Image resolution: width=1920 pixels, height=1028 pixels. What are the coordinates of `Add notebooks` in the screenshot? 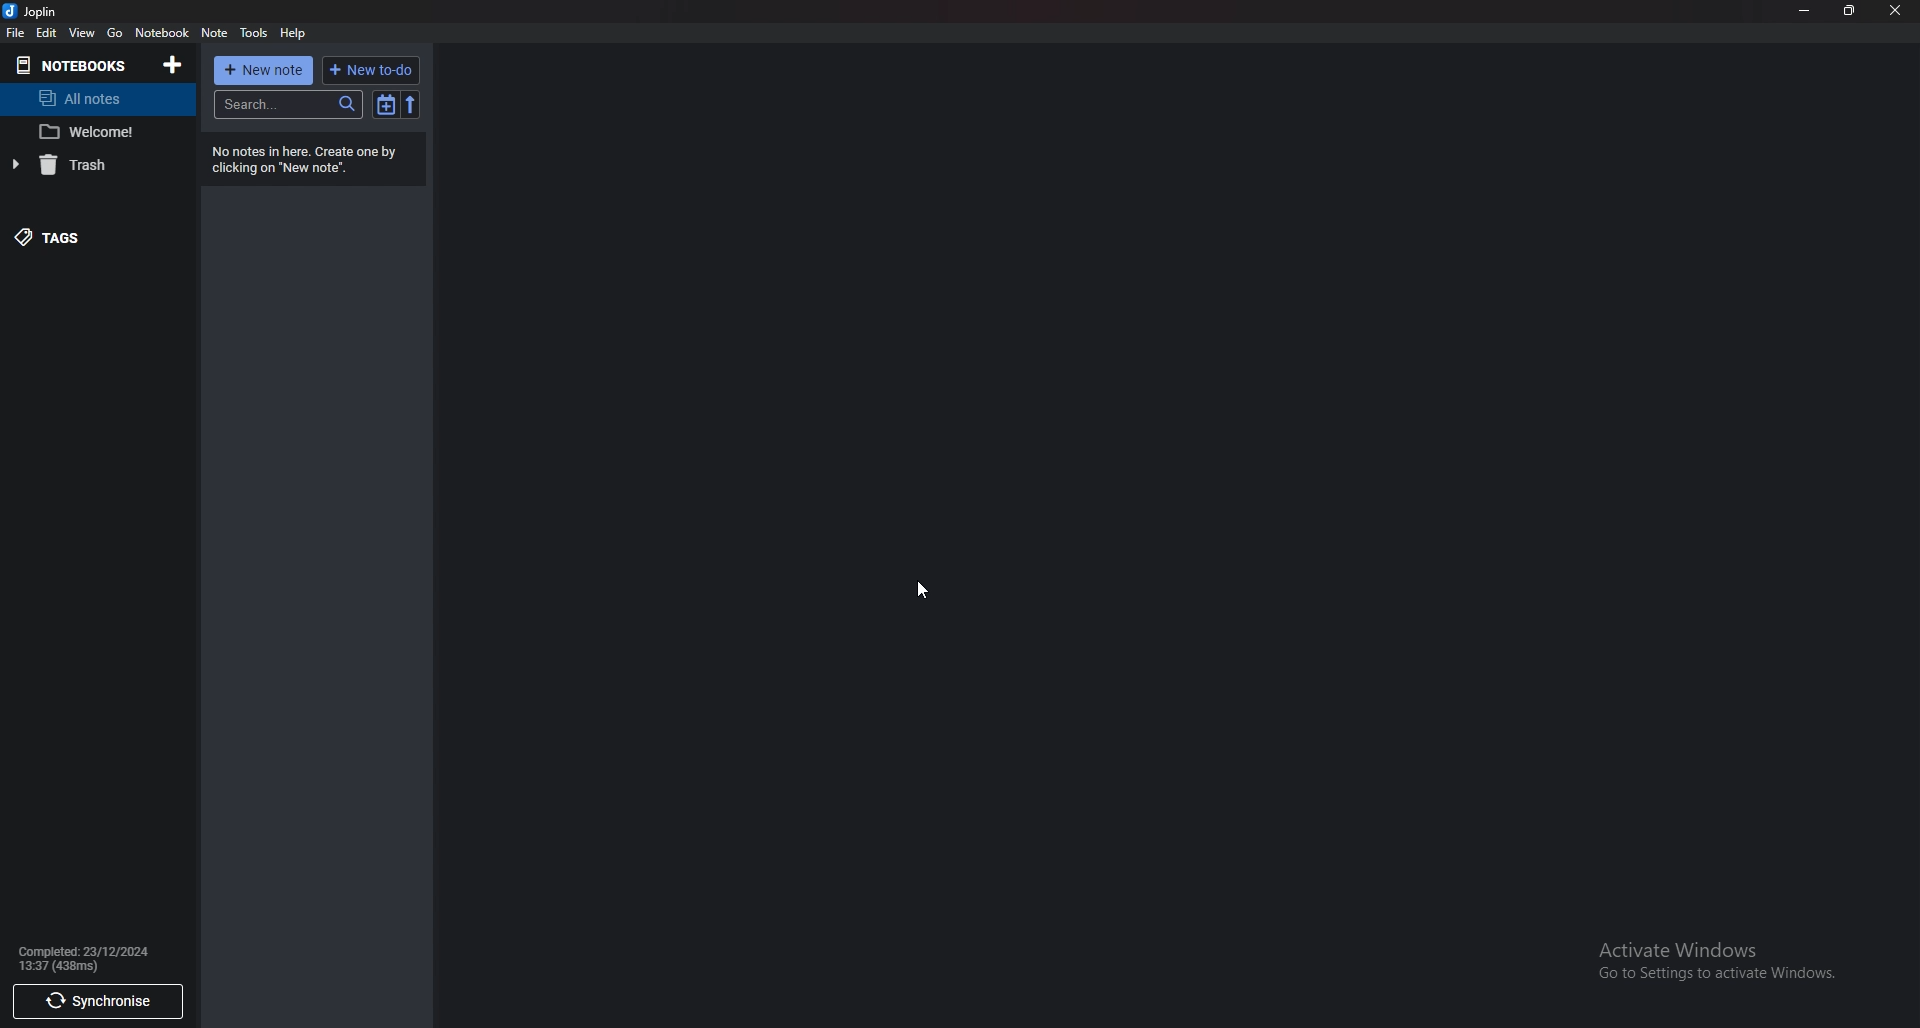 It's located at (171, 66).